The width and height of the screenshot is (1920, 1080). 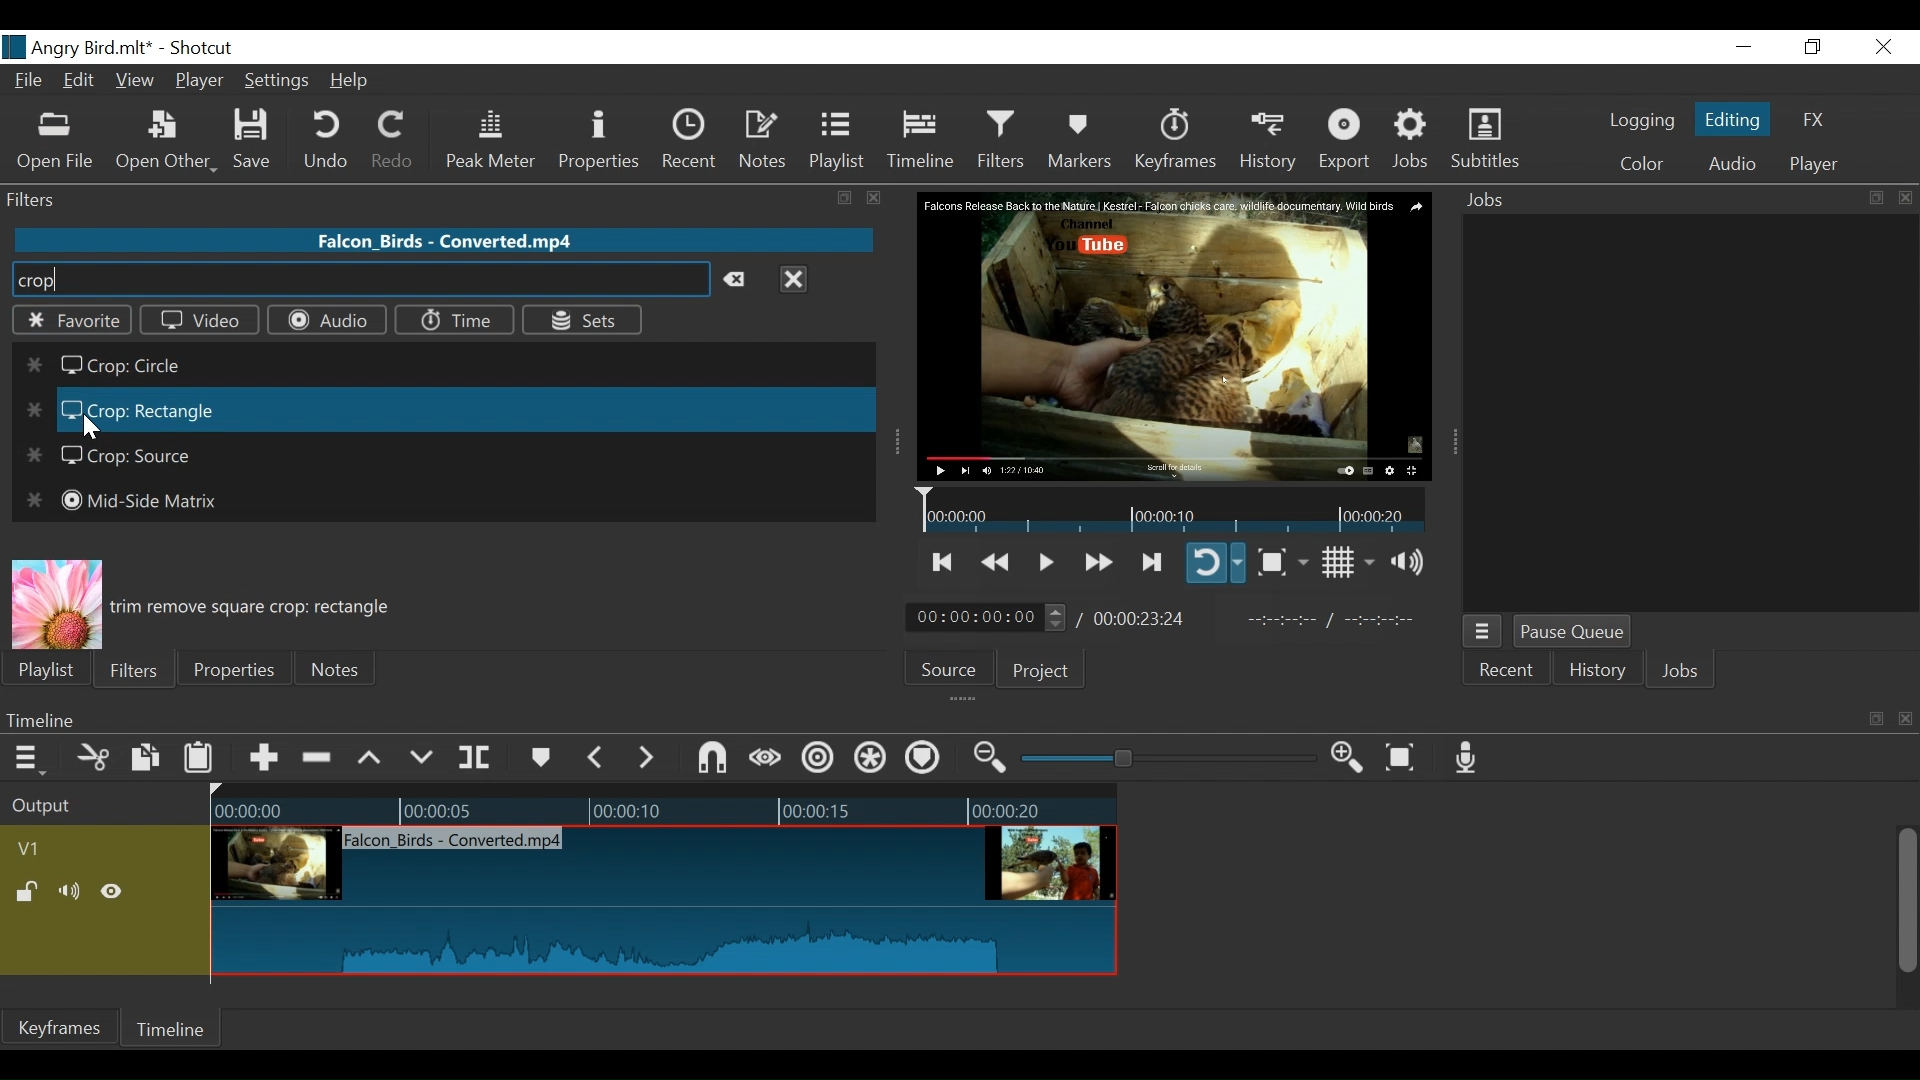 What do you see at coordinates (1282, 562) in the screenshot?
I see `Toggle zoom` at bounding box center [1282, 562].